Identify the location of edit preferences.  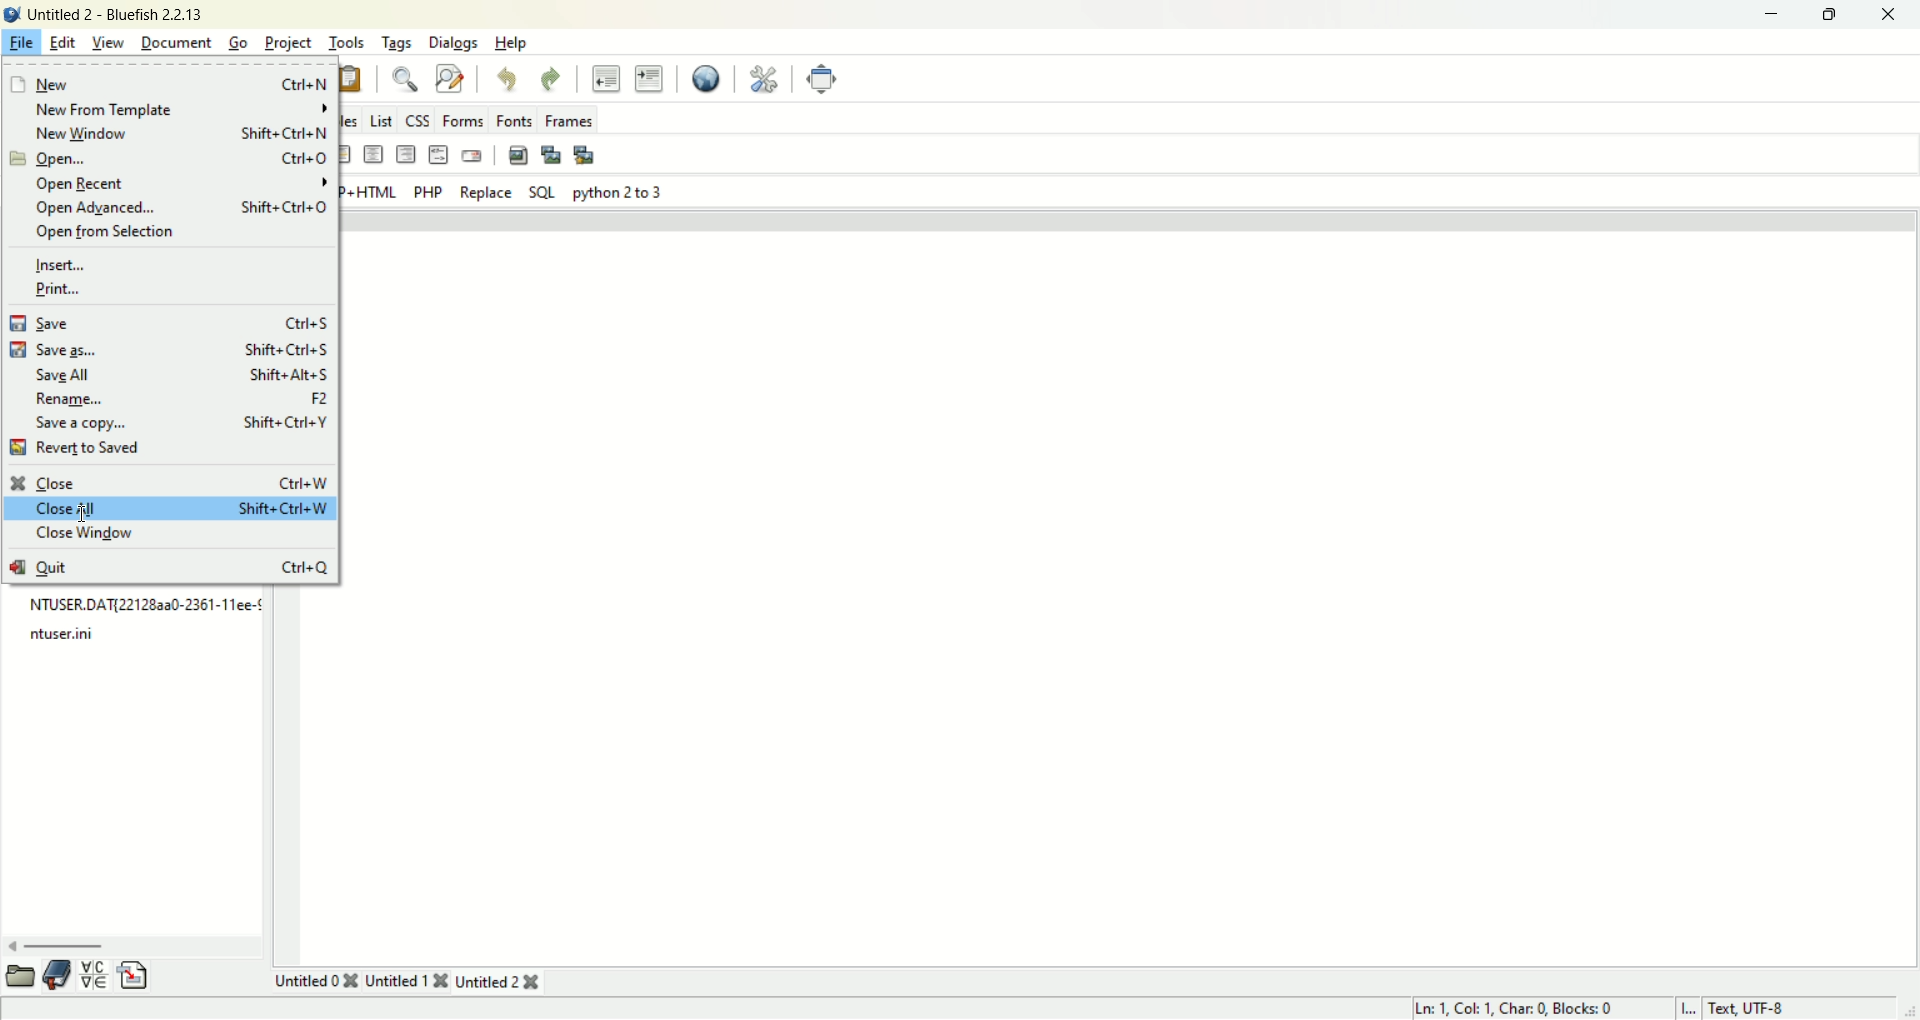
(765, 76).